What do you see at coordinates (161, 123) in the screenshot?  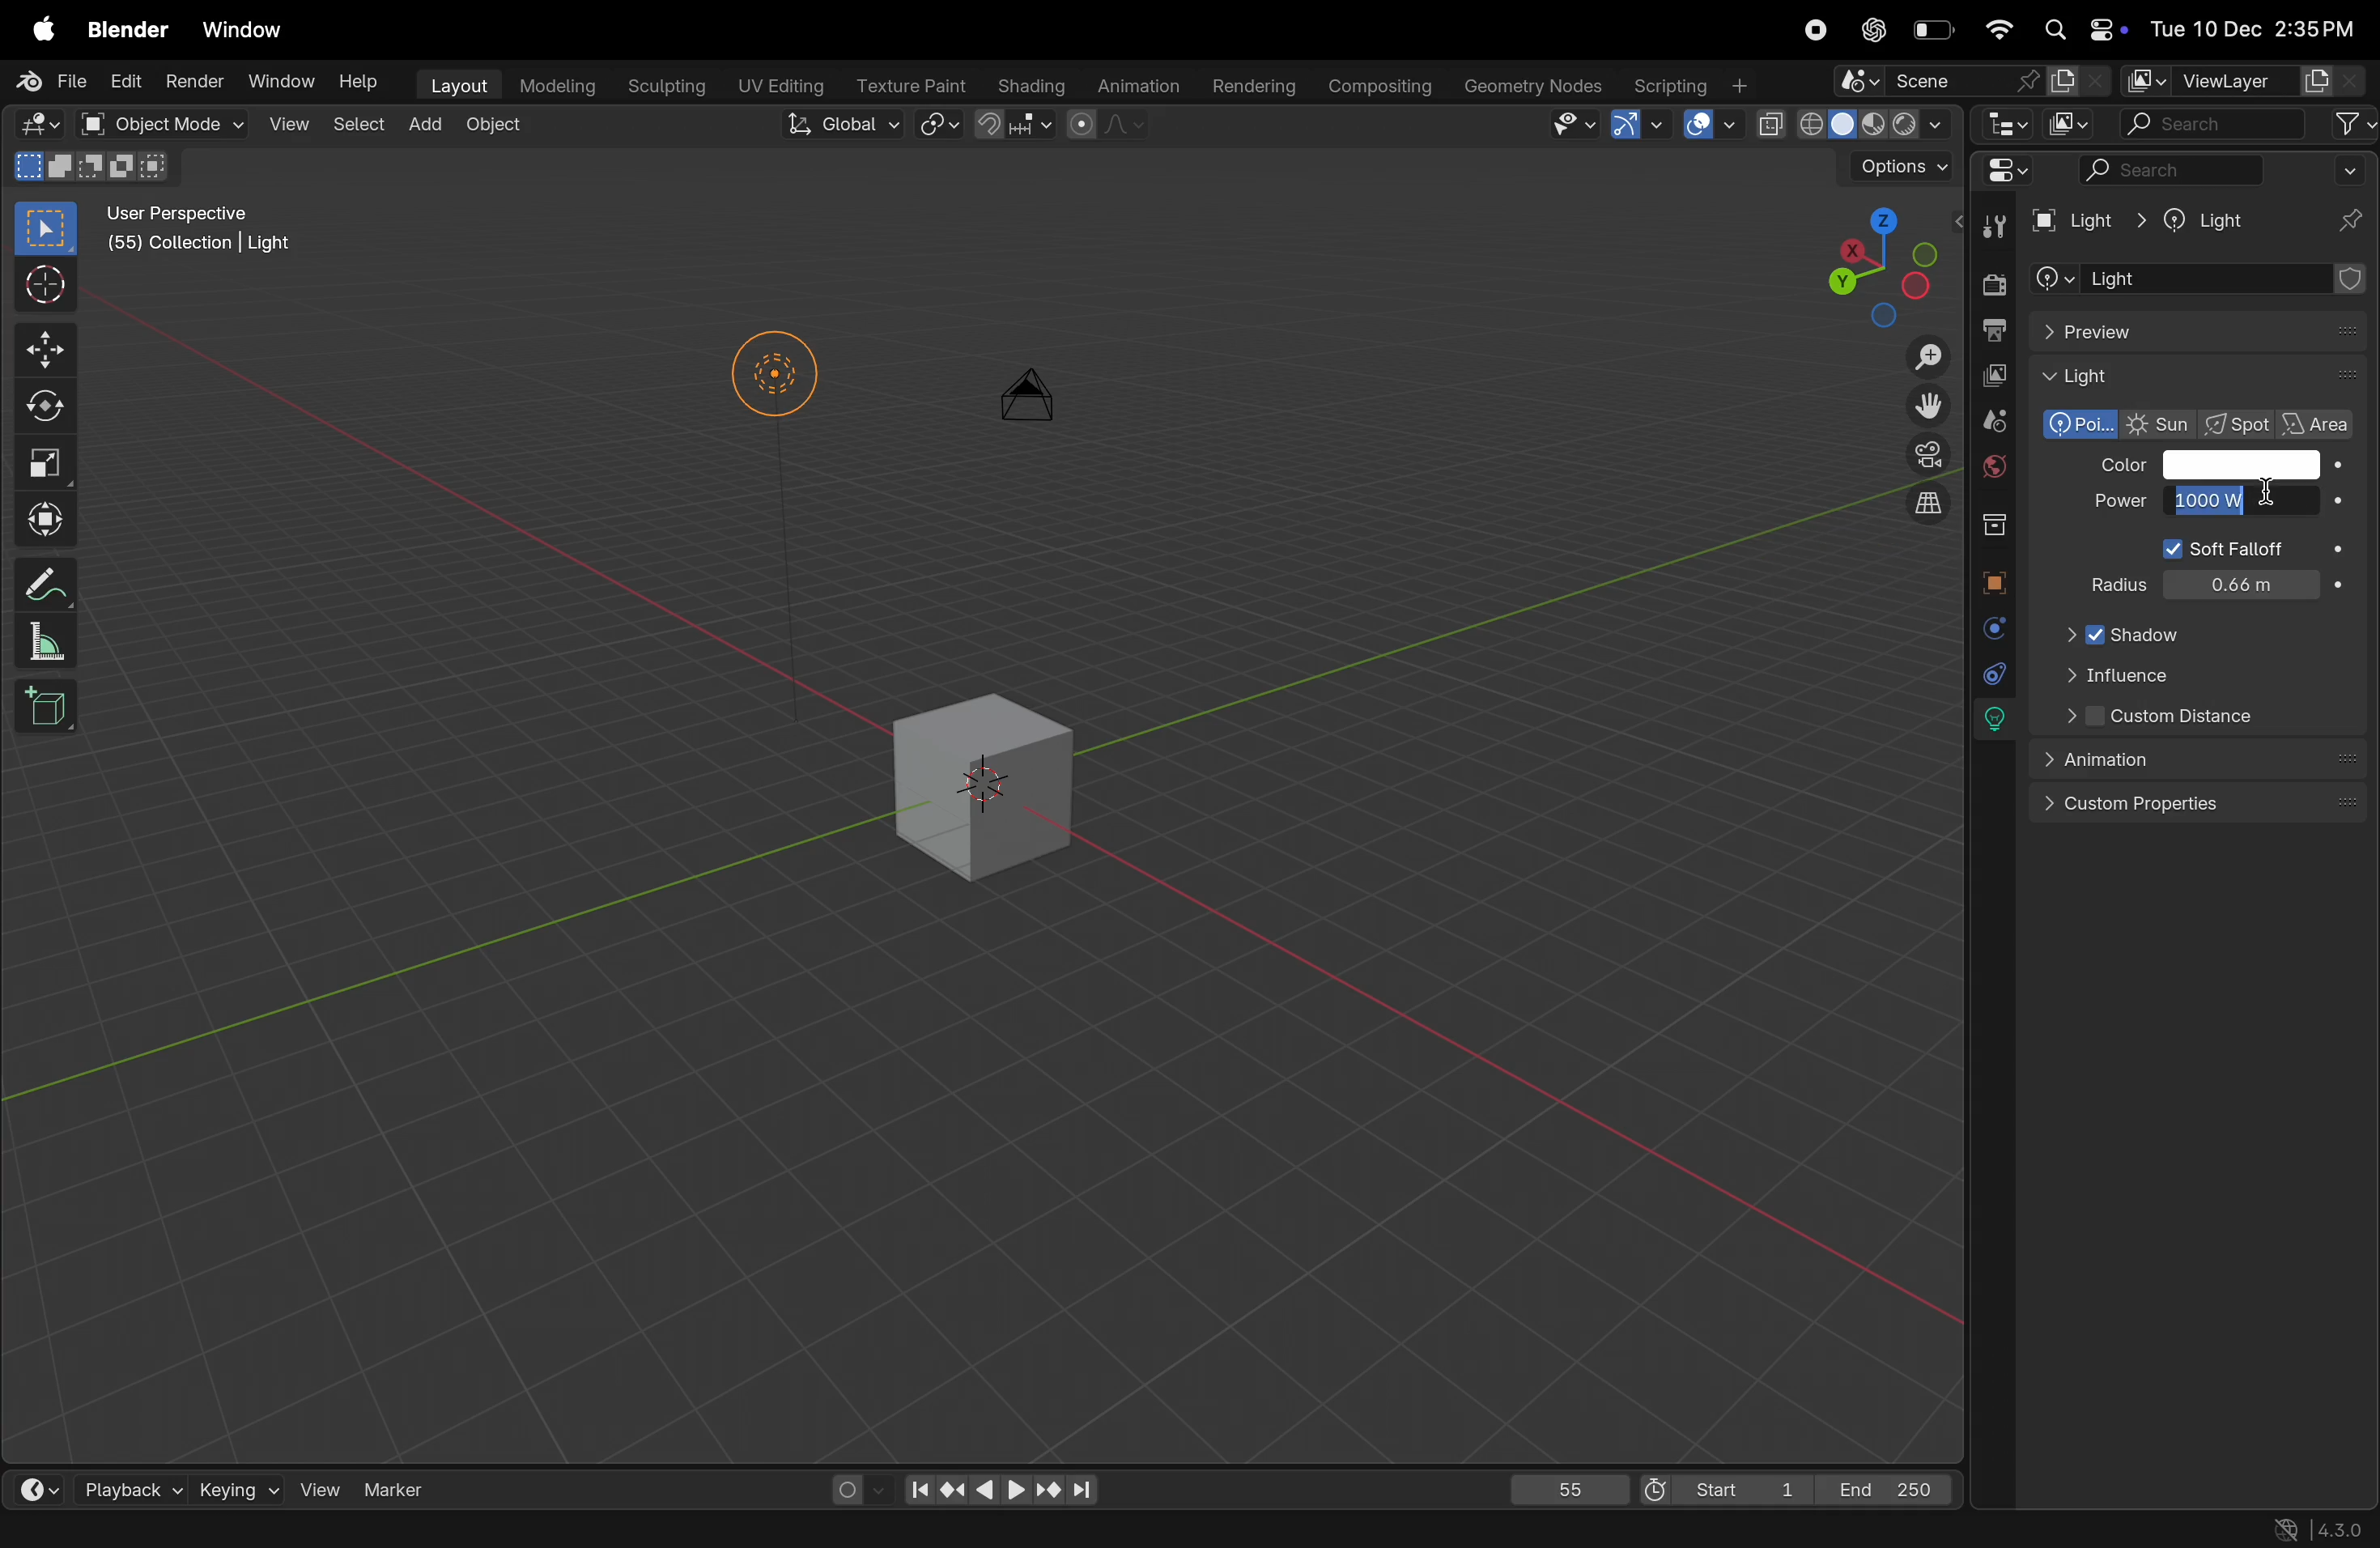 I see `object mode` at bounding box center [161, 123].